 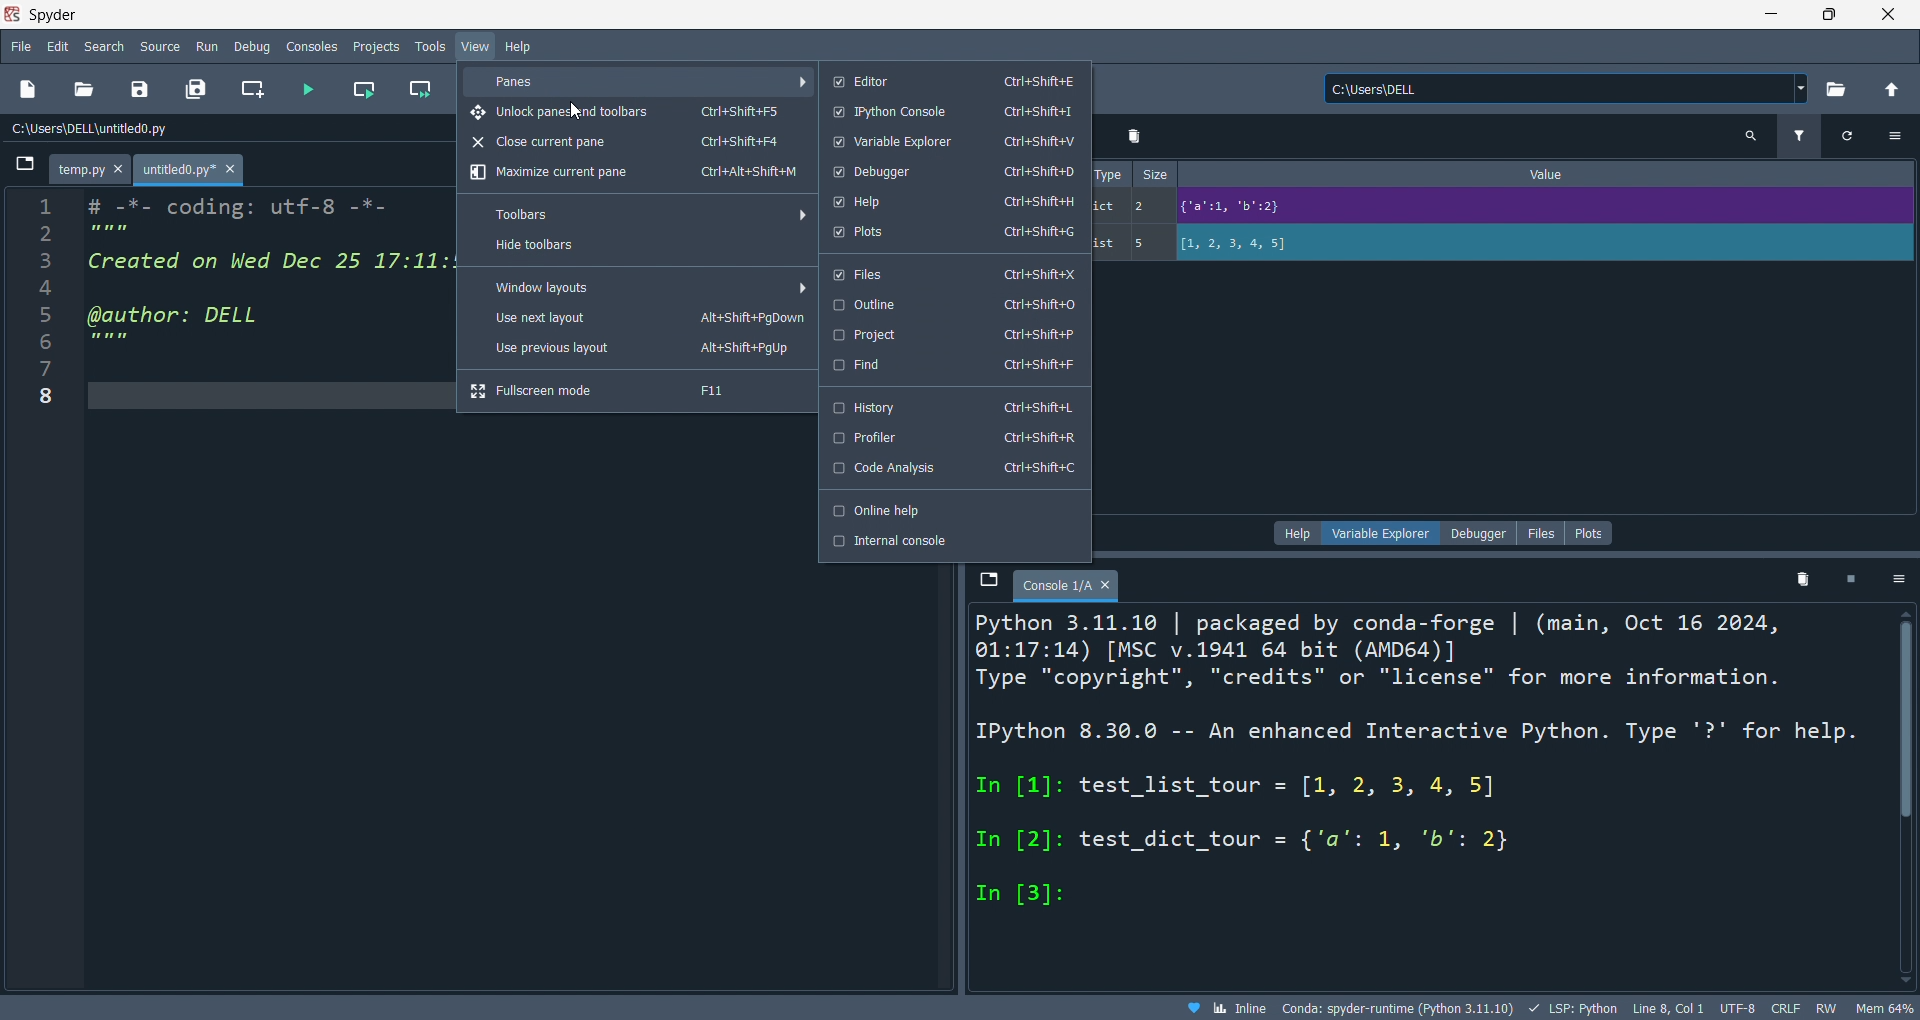 I want to click on search, so click(x=106, y=46).